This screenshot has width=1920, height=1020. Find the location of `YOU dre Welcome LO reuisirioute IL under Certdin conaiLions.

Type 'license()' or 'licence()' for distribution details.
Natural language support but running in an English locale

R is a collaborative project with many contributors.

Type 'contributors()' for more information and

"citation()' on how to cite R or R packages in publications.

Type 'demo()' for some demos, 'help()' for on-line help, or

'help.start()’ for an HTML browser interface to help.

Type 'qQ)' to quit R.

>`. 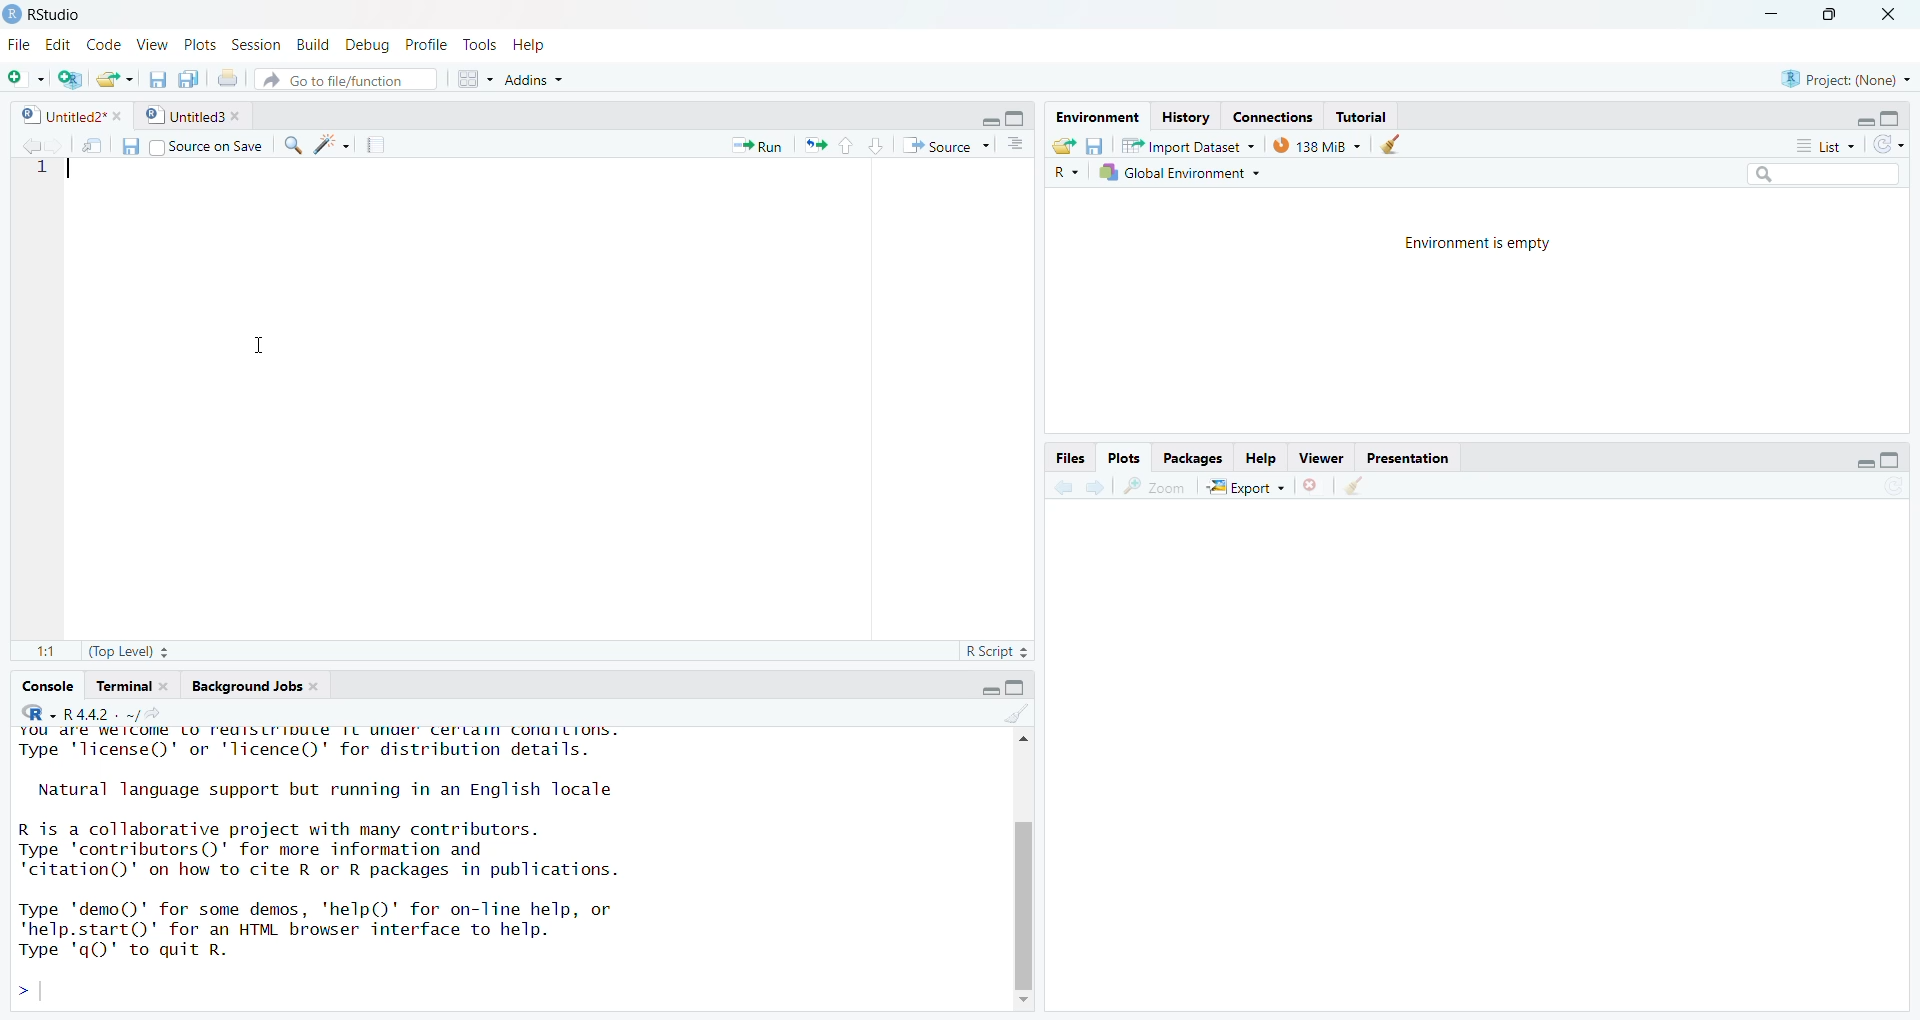

YOU dre Welcome LO reuisirioute IL under Certdin conaiLions.

Type 'license()' or 'licence()' for distribution details.
Natural language support but running in an English locale

R is a collaborative project with many contributors.

Type 'contributors()' for more information and

"citation()' on how to cite R or R packages in publications.

Type 'demo()' for some demos, 'help()' for on-line help, or

'help.start()’ for an HTML browser interface to help.

Type 'qQ)' to quit R.

> is located at coordinates (470, 868).